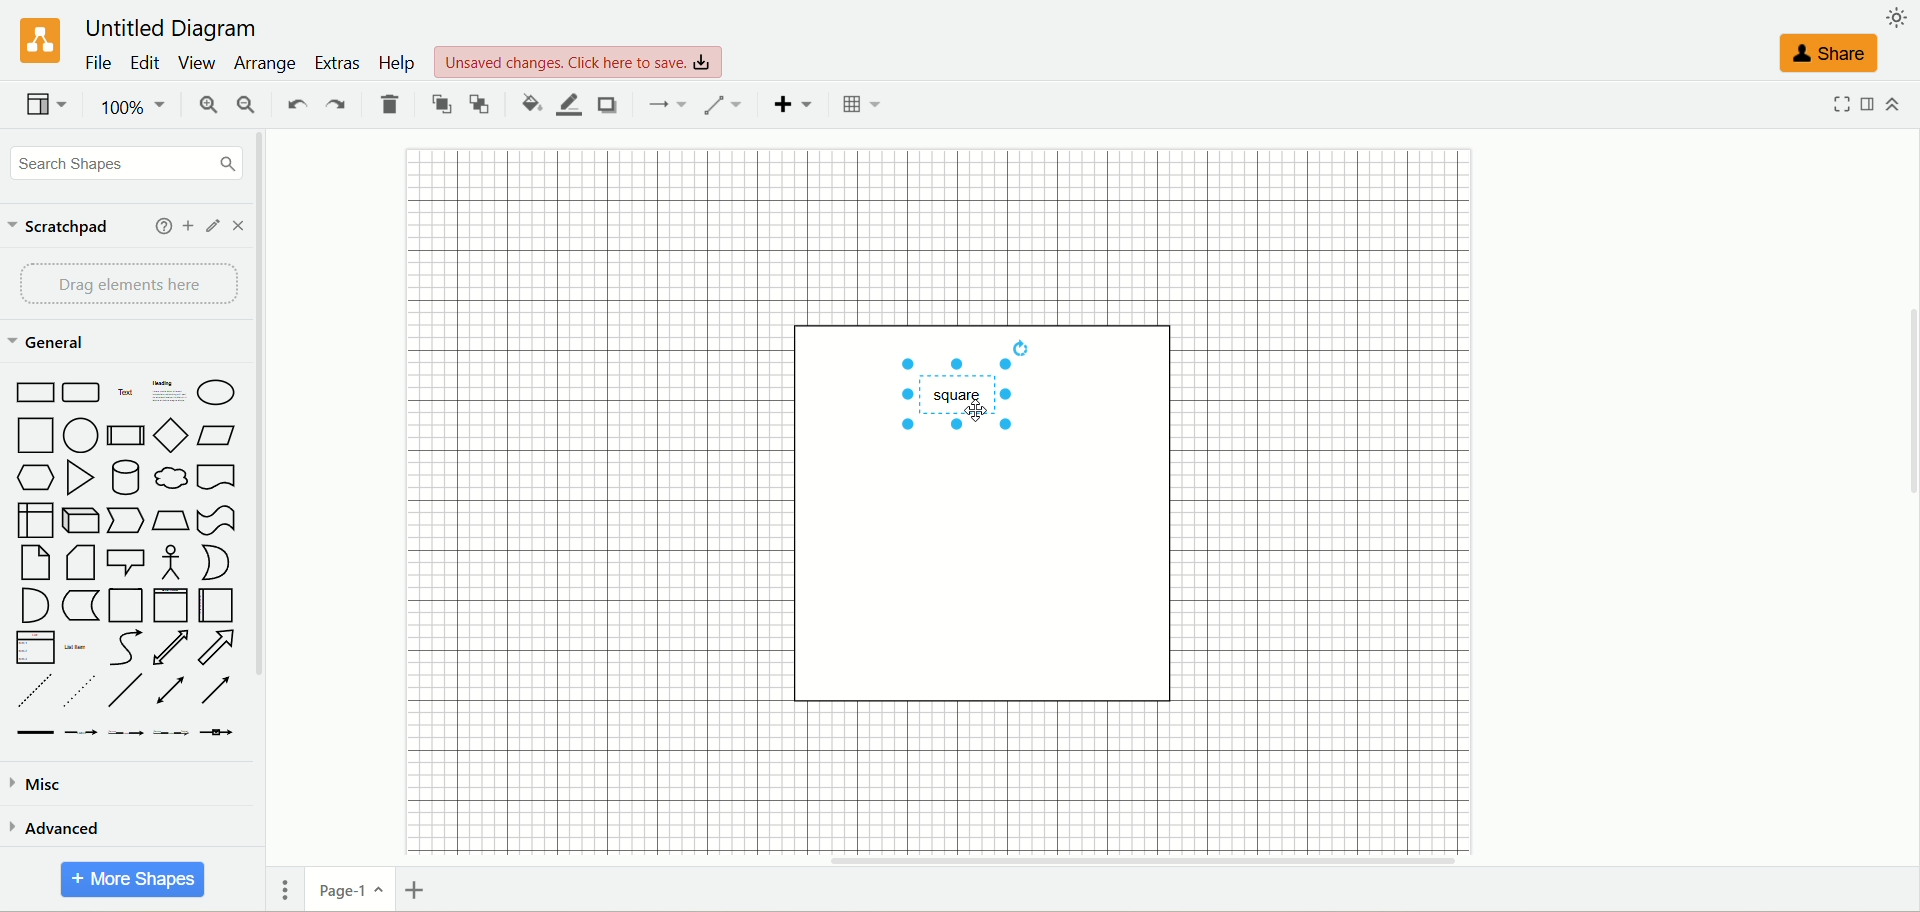  Describe the element at coordinates (206, 104) in the screenshot. I see `zoom in` at that location.